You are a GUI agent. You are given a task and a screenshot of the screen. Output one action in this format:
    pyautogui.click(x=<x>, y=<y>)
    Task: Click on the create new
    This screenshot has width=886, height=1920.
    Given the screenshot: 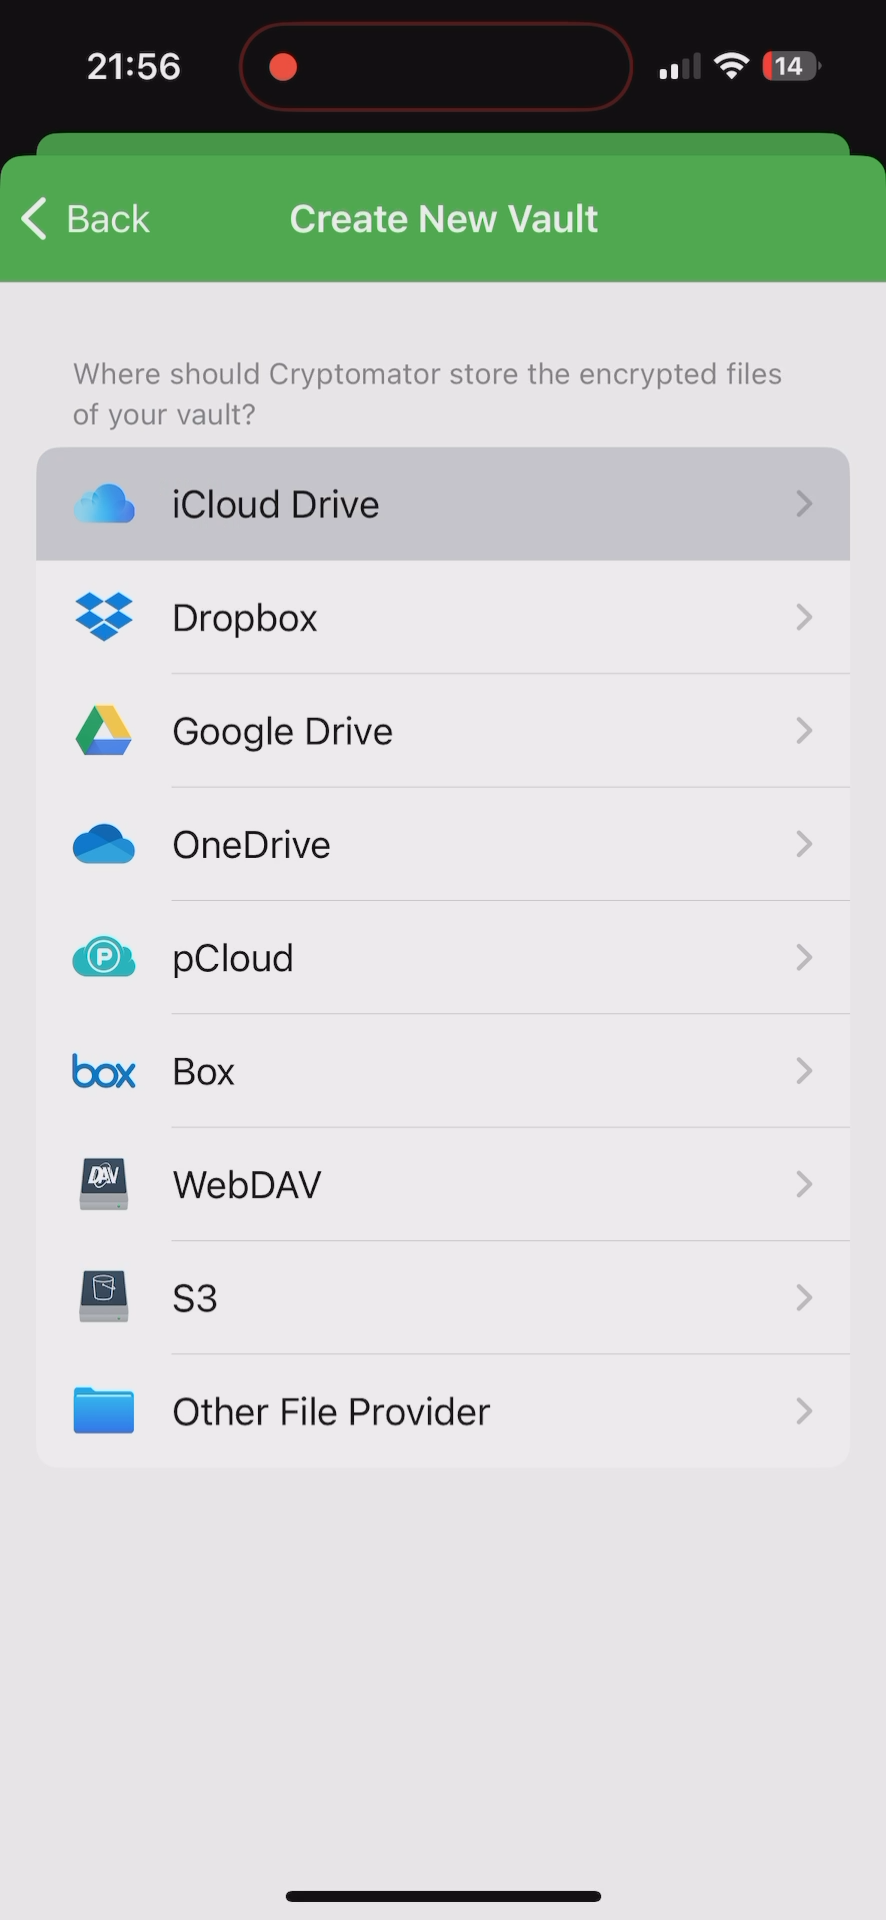 What is the action you would take?
    pyautogui.click(x=443, y=221)
    